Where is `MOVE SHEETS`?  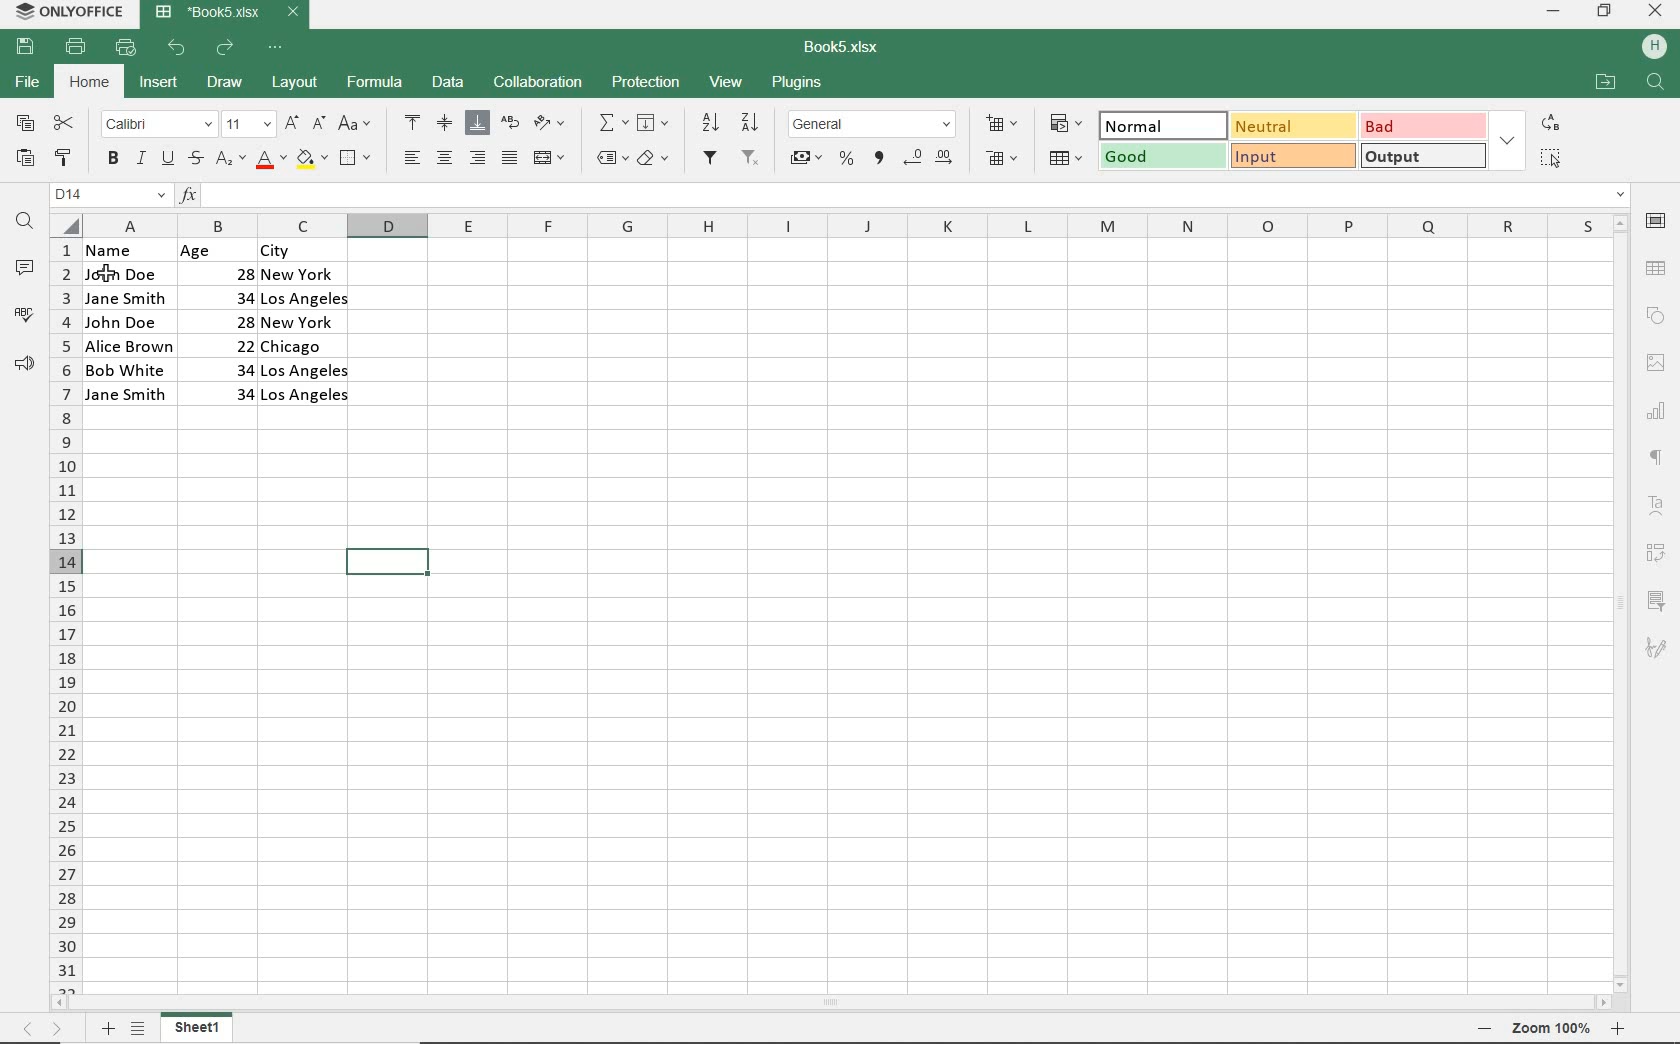 MOVE SHEETS is located at coordinates (42, 1030).